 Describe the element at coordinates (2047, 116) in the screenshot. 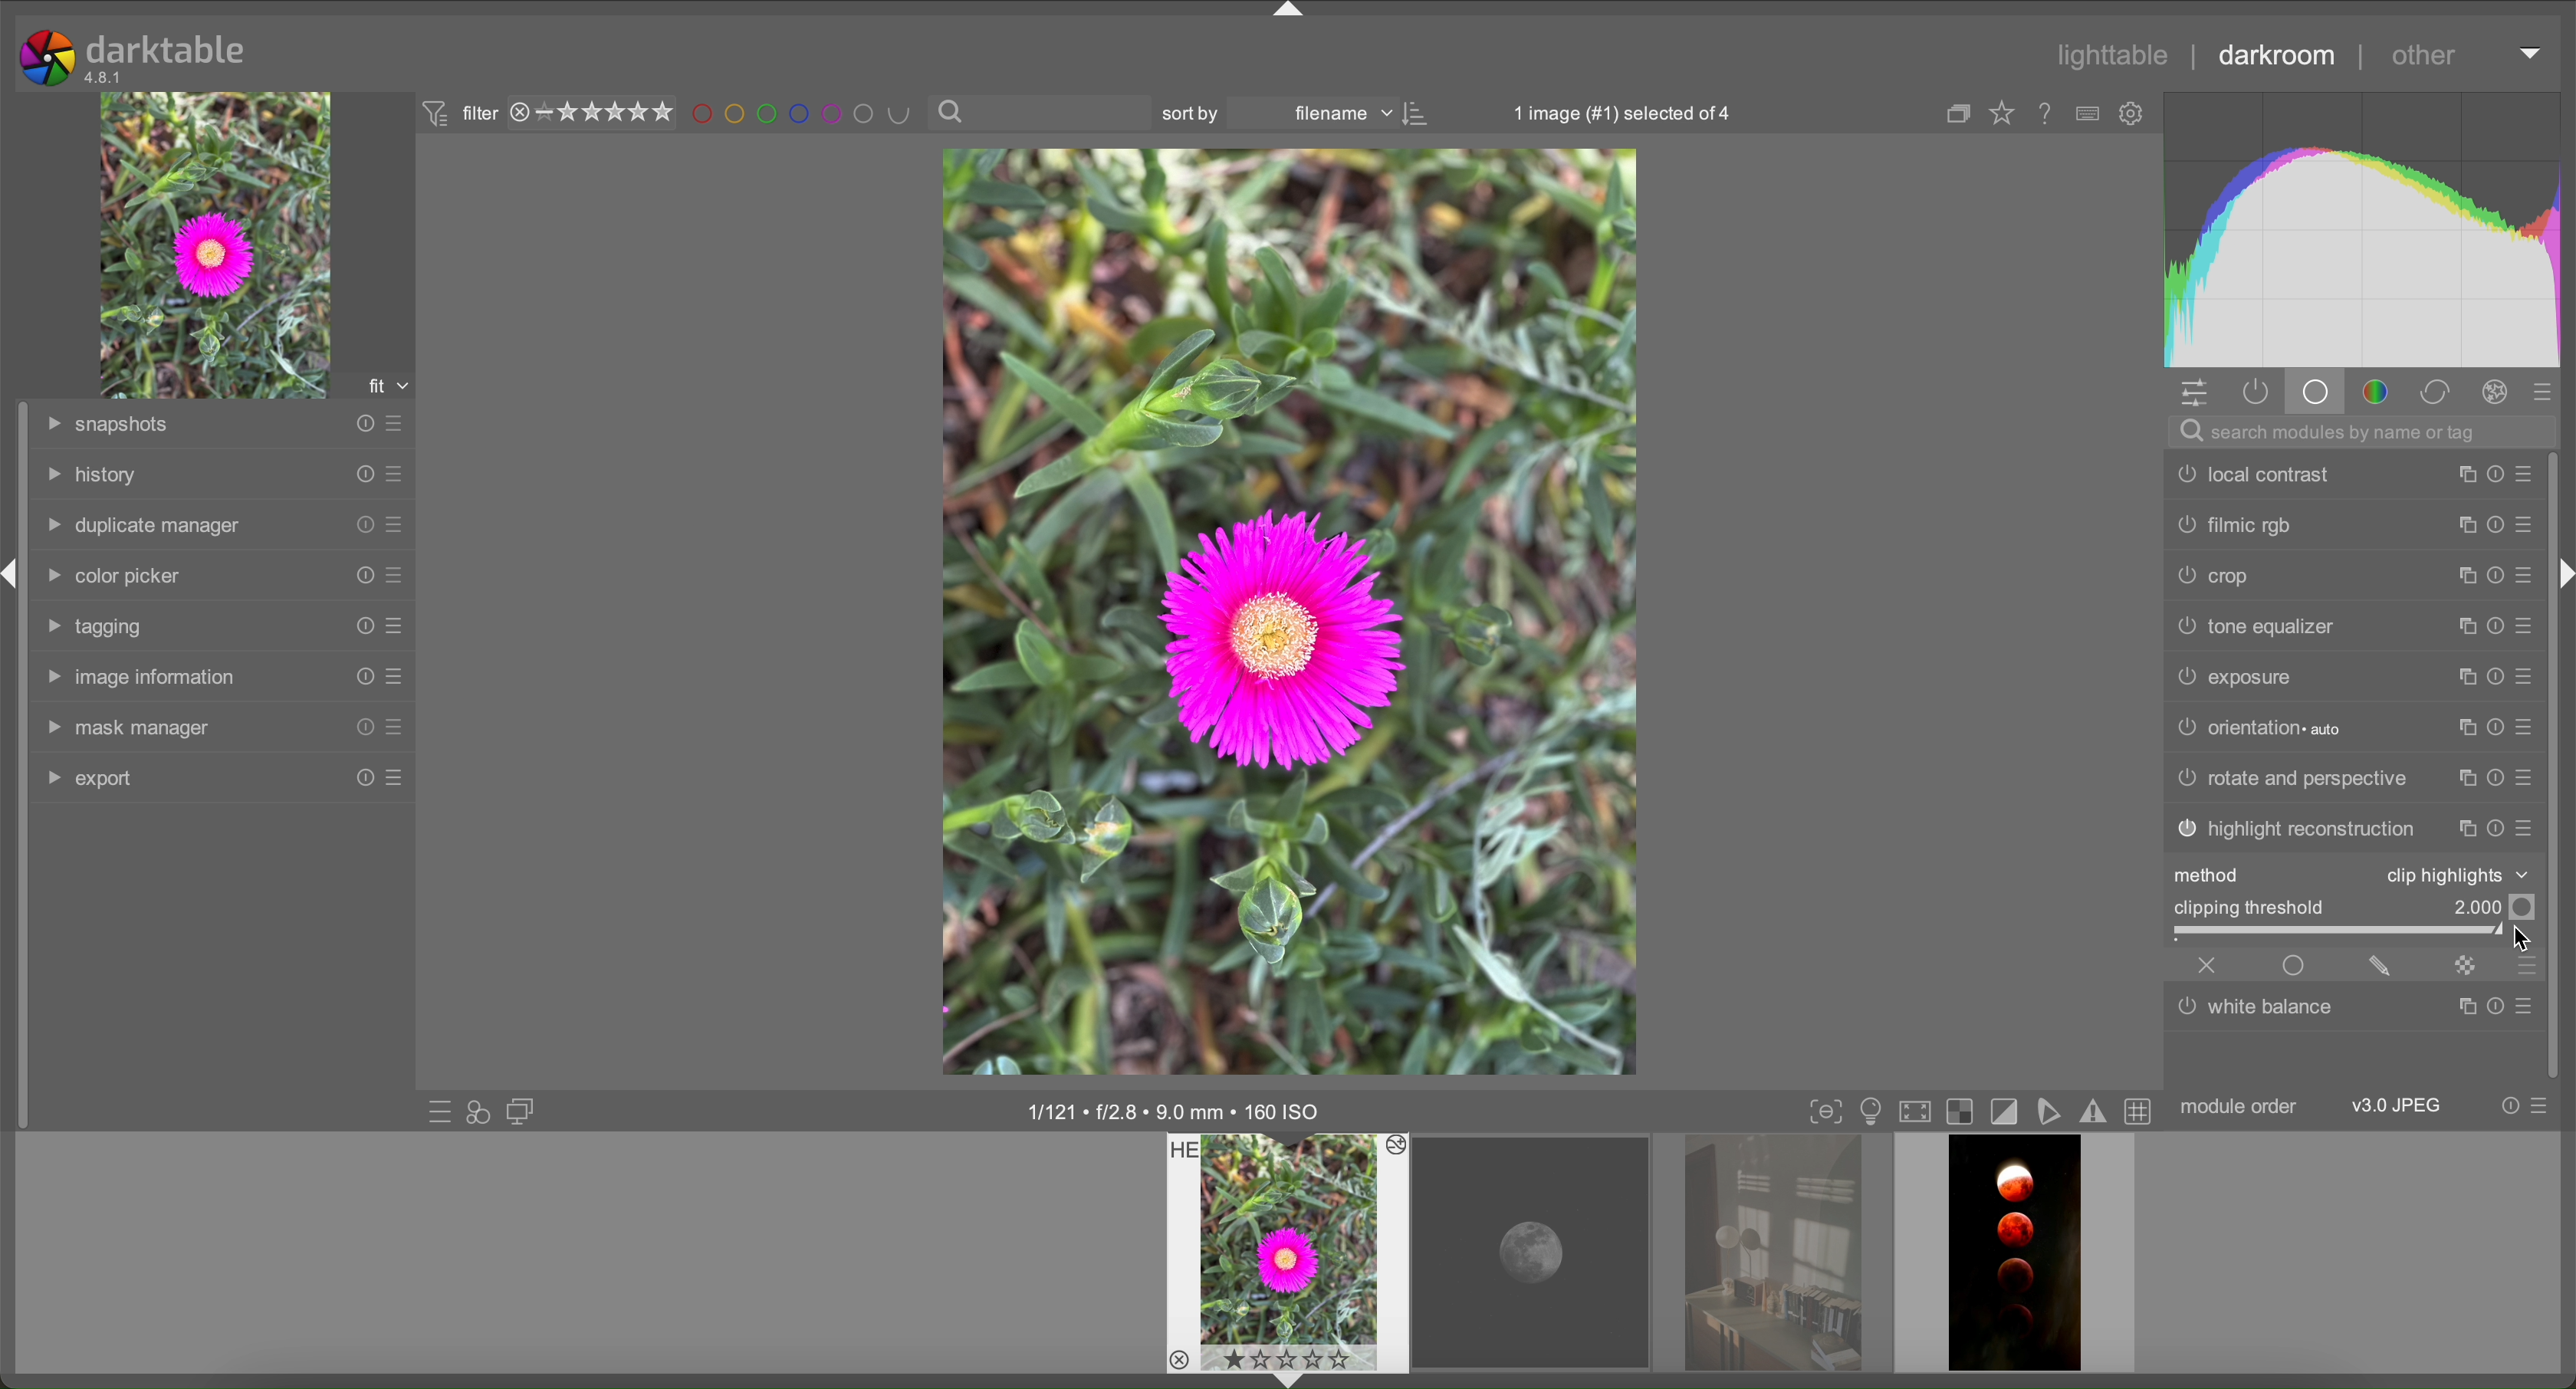

I see `online help` at that location.